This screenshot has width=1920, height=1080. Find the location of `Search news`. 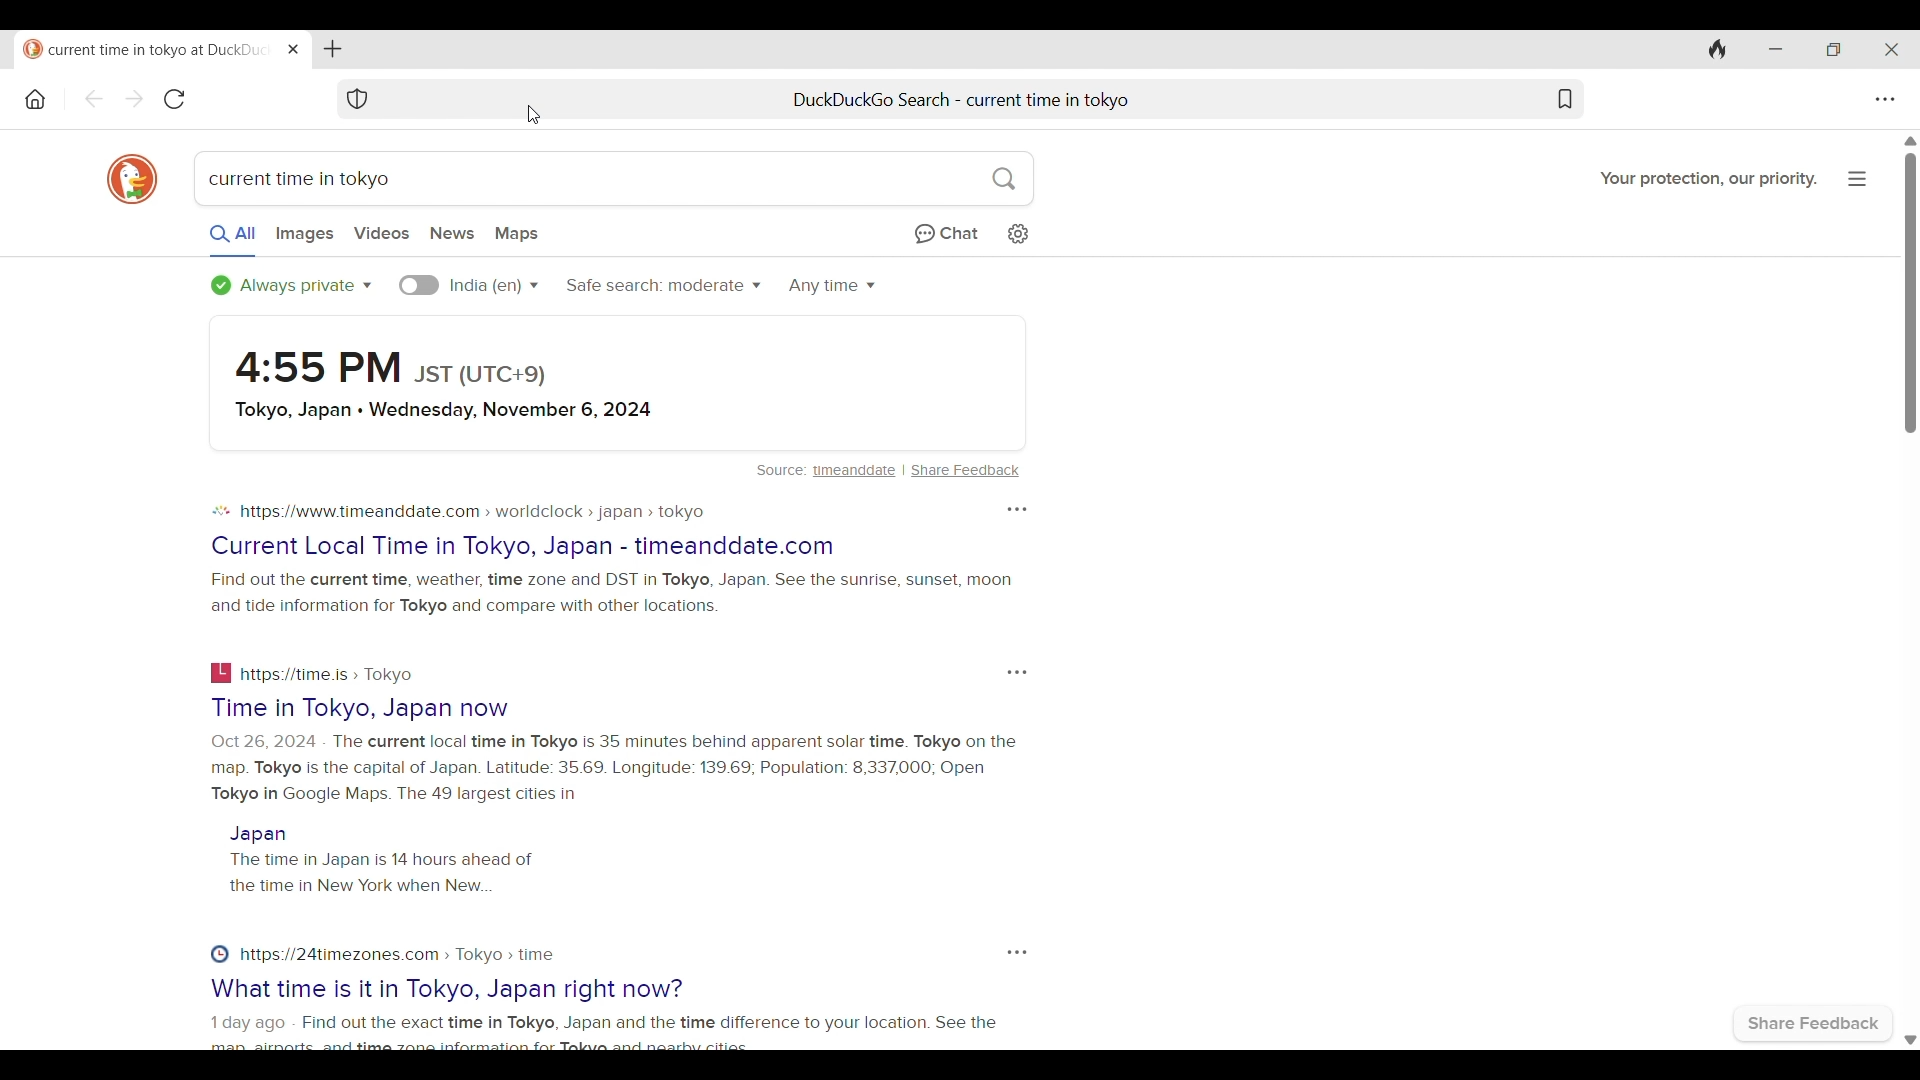

Search news is located at coordinates (452, 233).